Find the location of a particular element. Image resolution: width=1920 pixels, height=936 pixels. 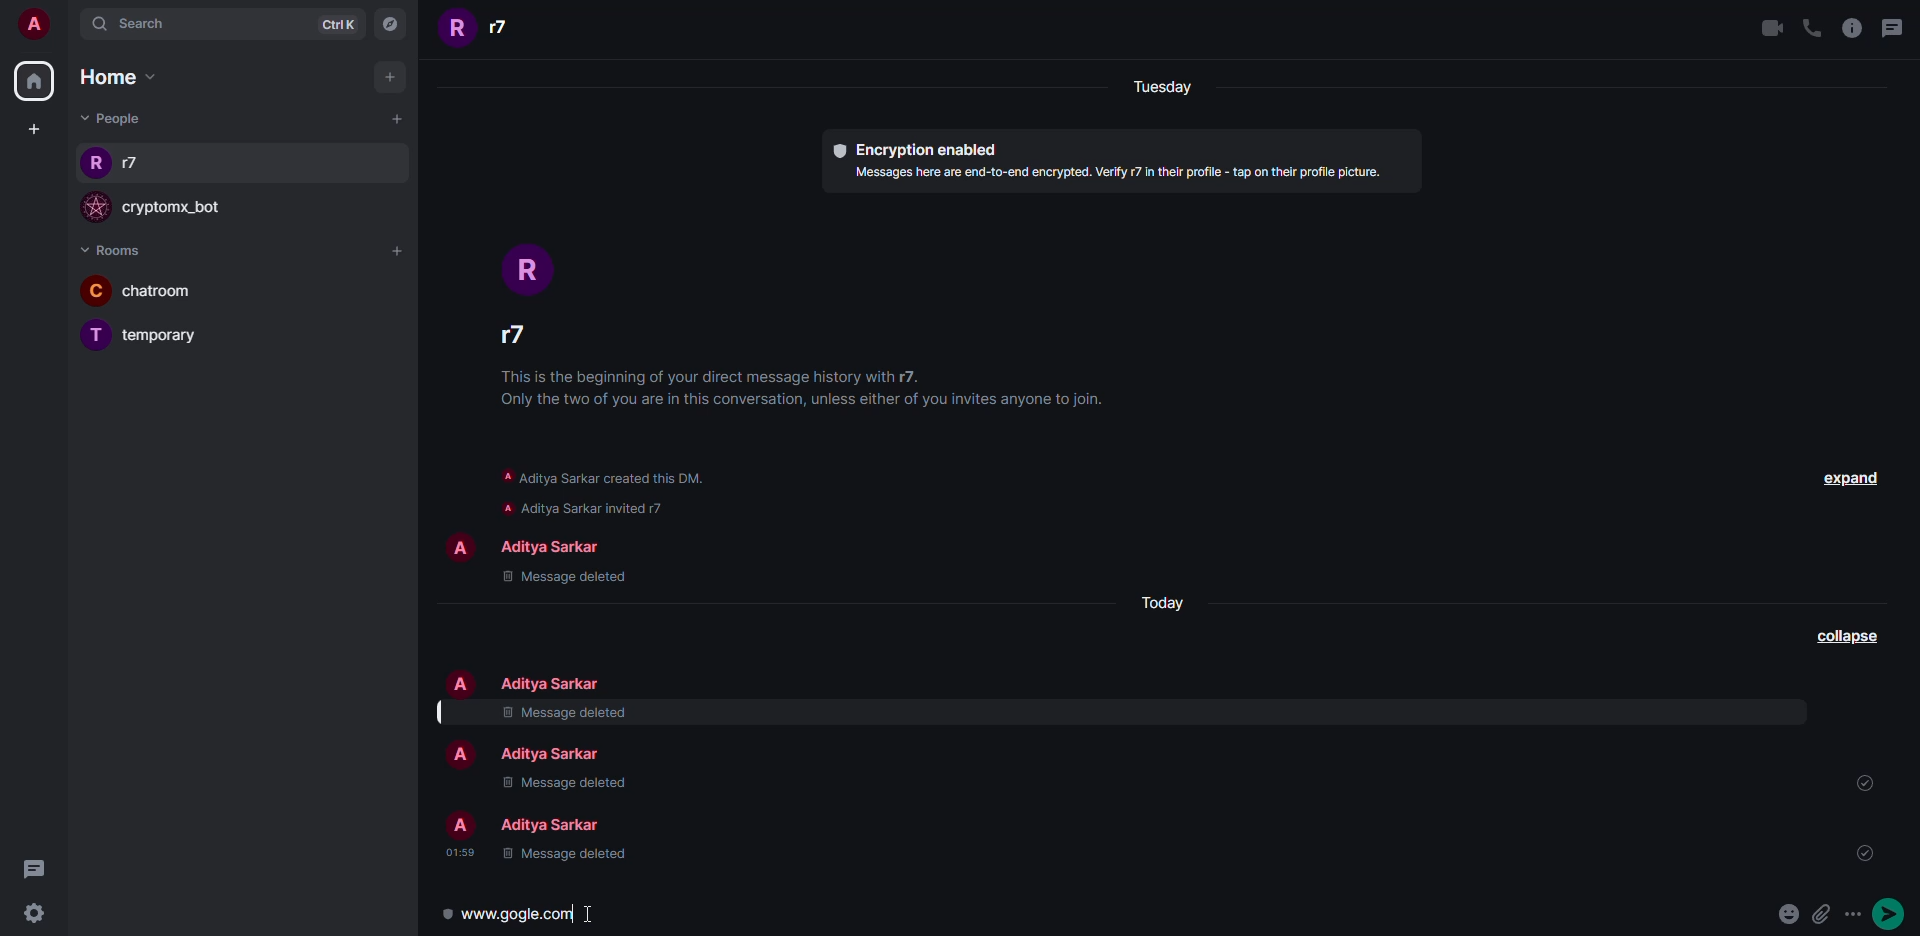

message deleted is located at coordinates (563, 578).